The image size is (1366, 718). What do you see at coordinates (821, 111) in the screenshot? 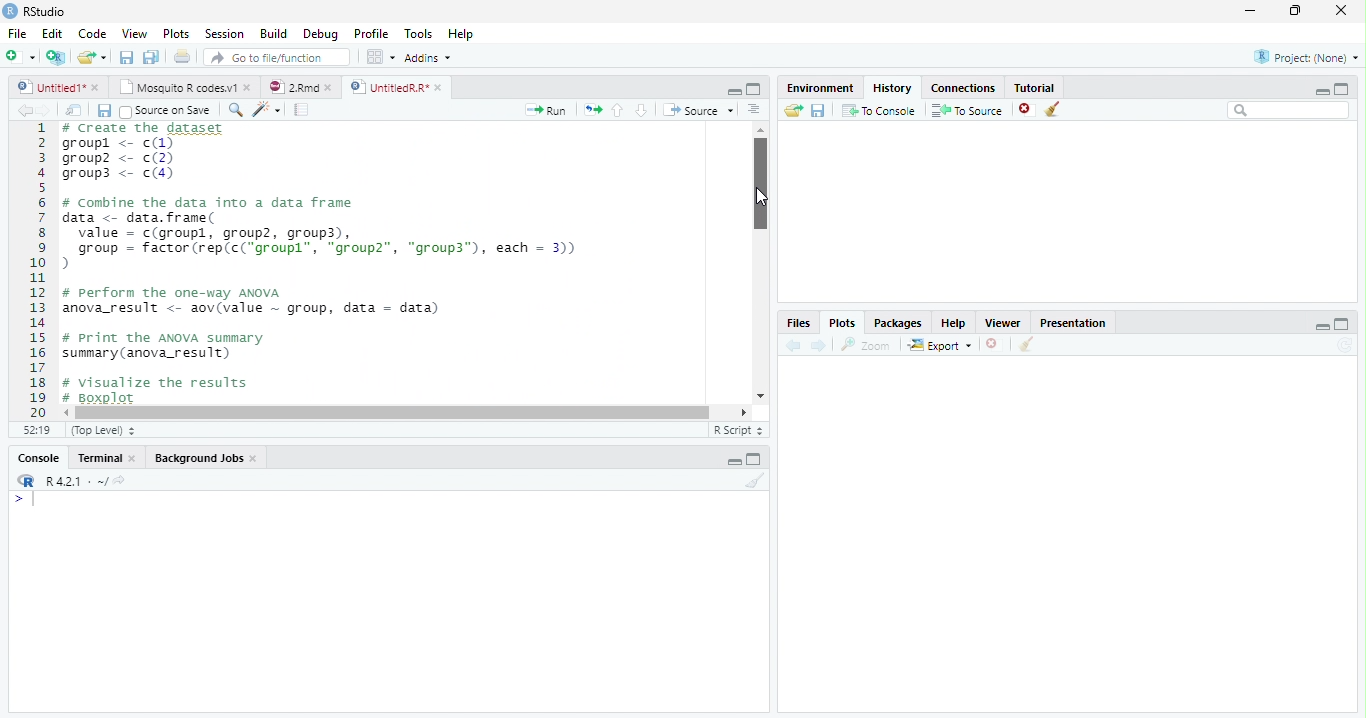
I see `Save workspace as ` at bounding box center [821, 111].